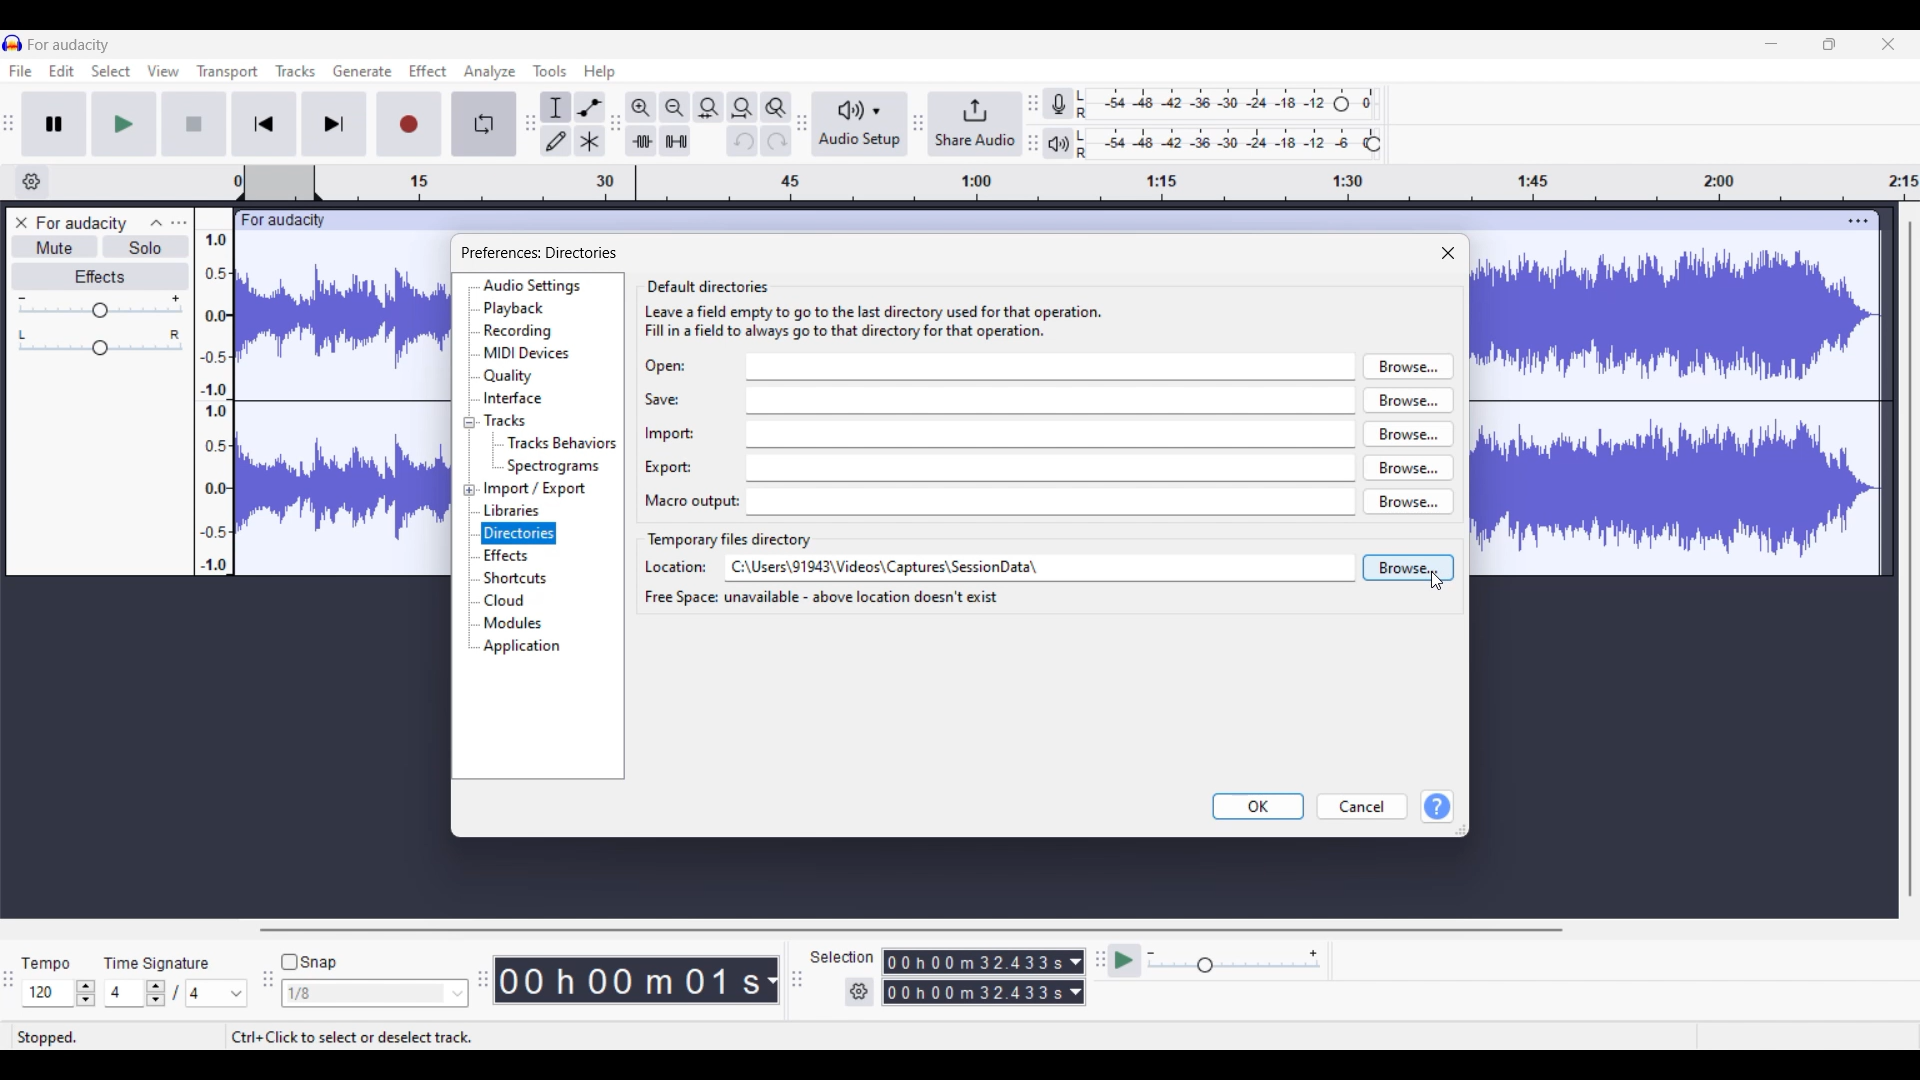  Describe the element at coordinates (1408, 400) in the screenshot. I see `browse` at that location.